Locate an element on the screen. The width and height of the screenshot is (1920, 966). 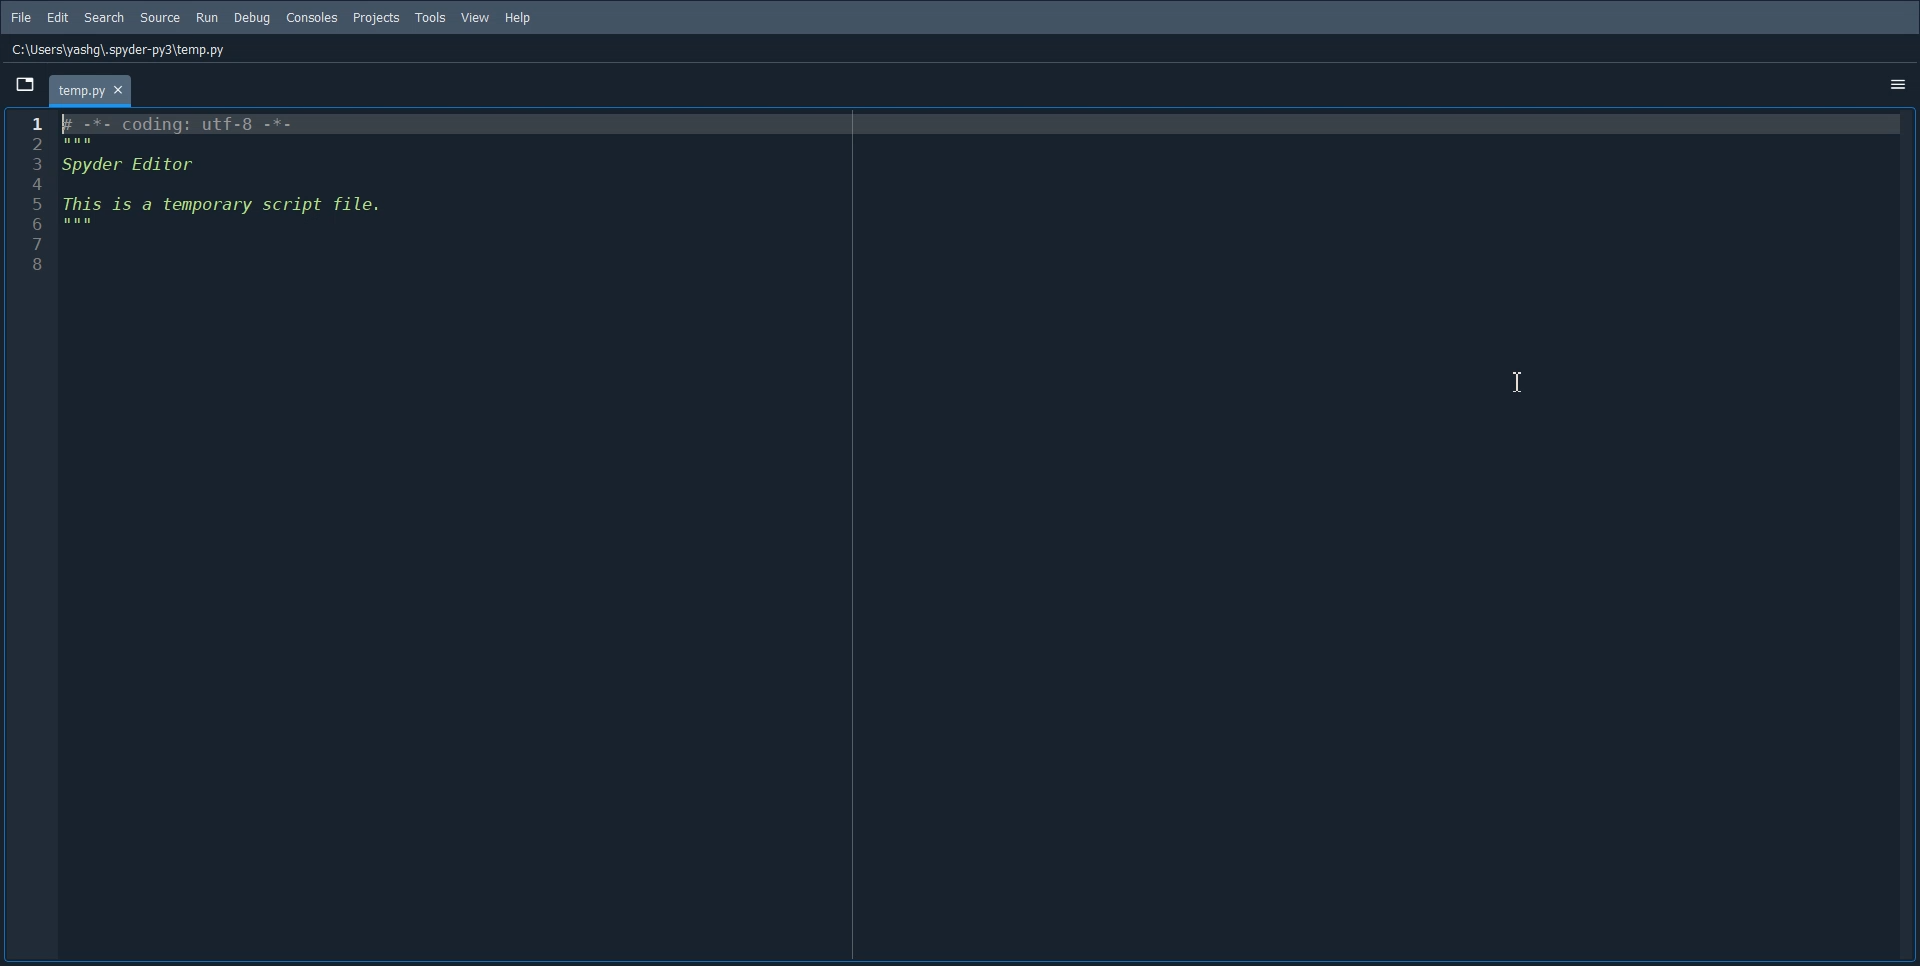
Consoles is located at coordinates (312, 17).